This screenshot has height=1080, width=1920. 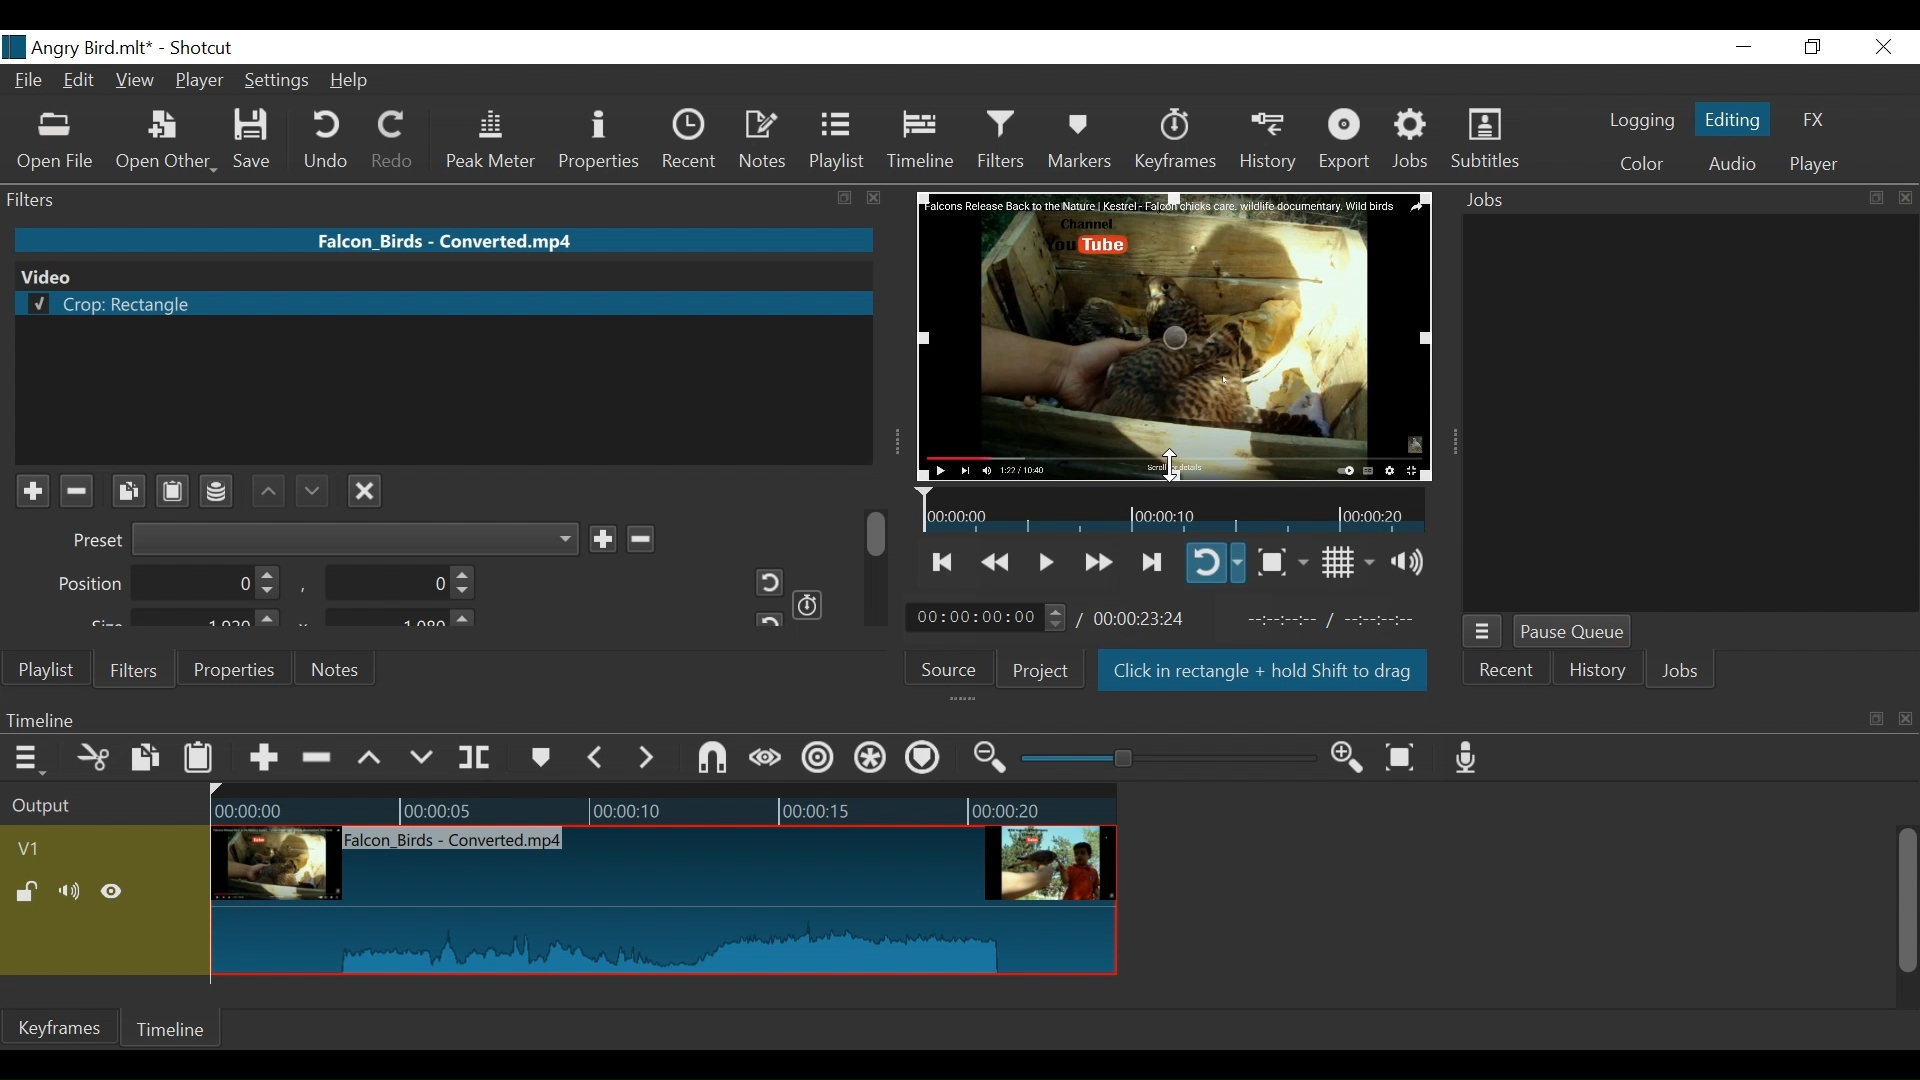 What do you see at coordinates (1174, 509) in the screenshot?
I see `Timeline` at bounding box center [1174, 509].